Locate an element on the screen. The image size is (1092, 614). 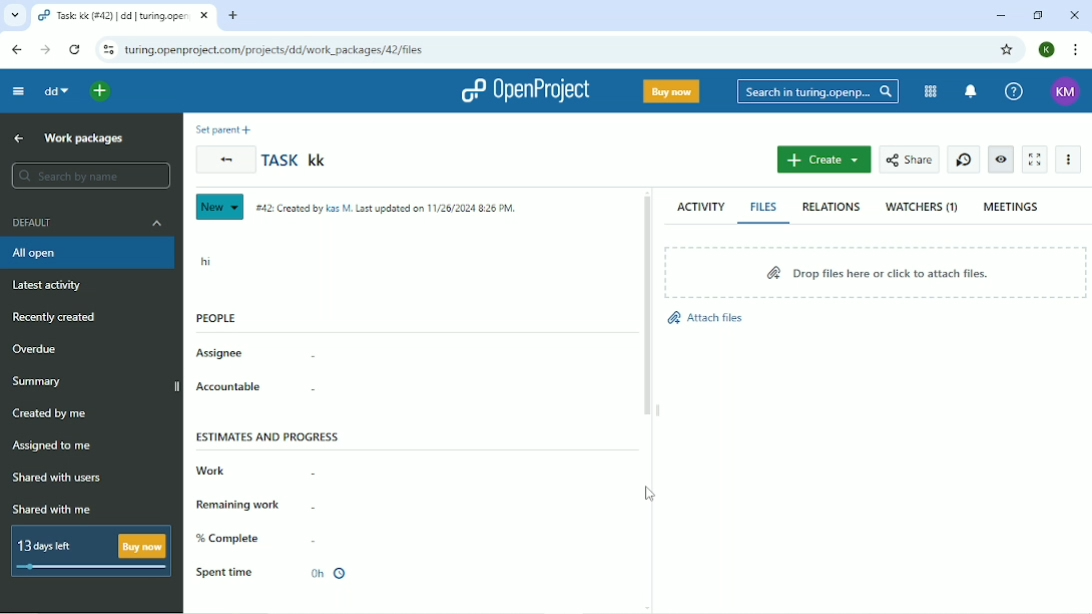
Default is located at coordinates (85, 222).